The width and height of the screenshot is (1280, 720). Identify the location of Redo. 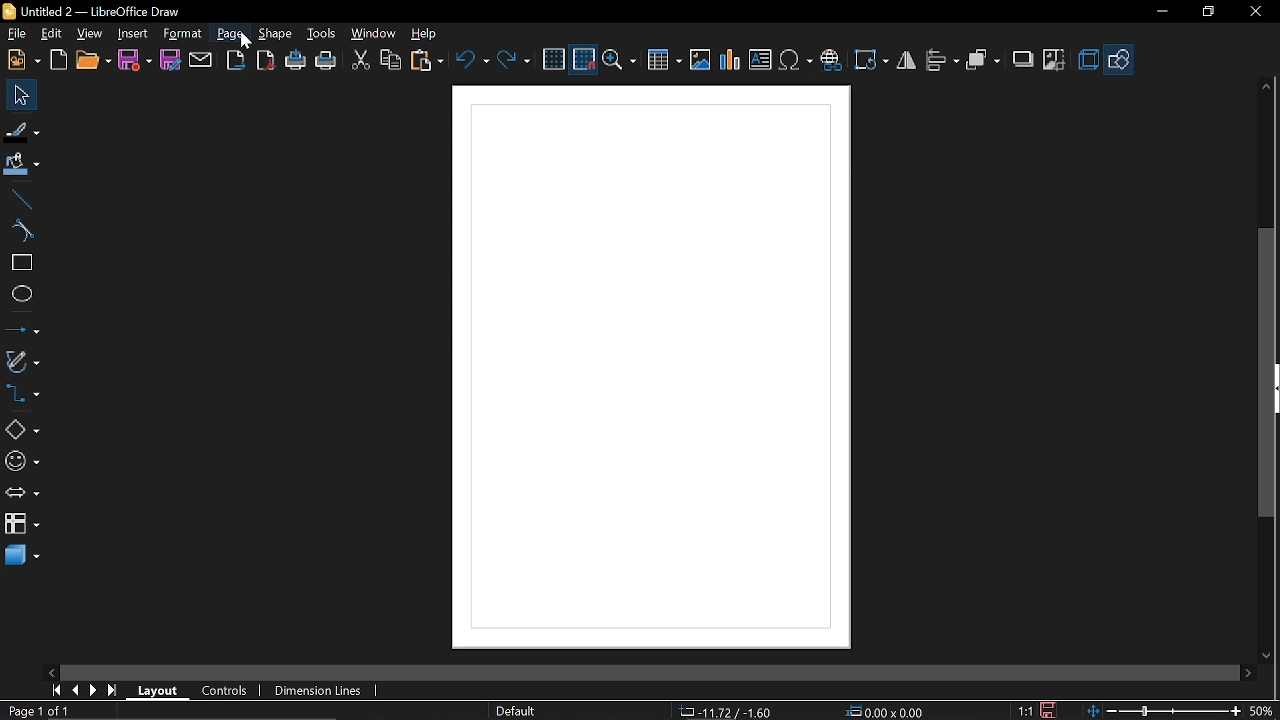
(514, 62).